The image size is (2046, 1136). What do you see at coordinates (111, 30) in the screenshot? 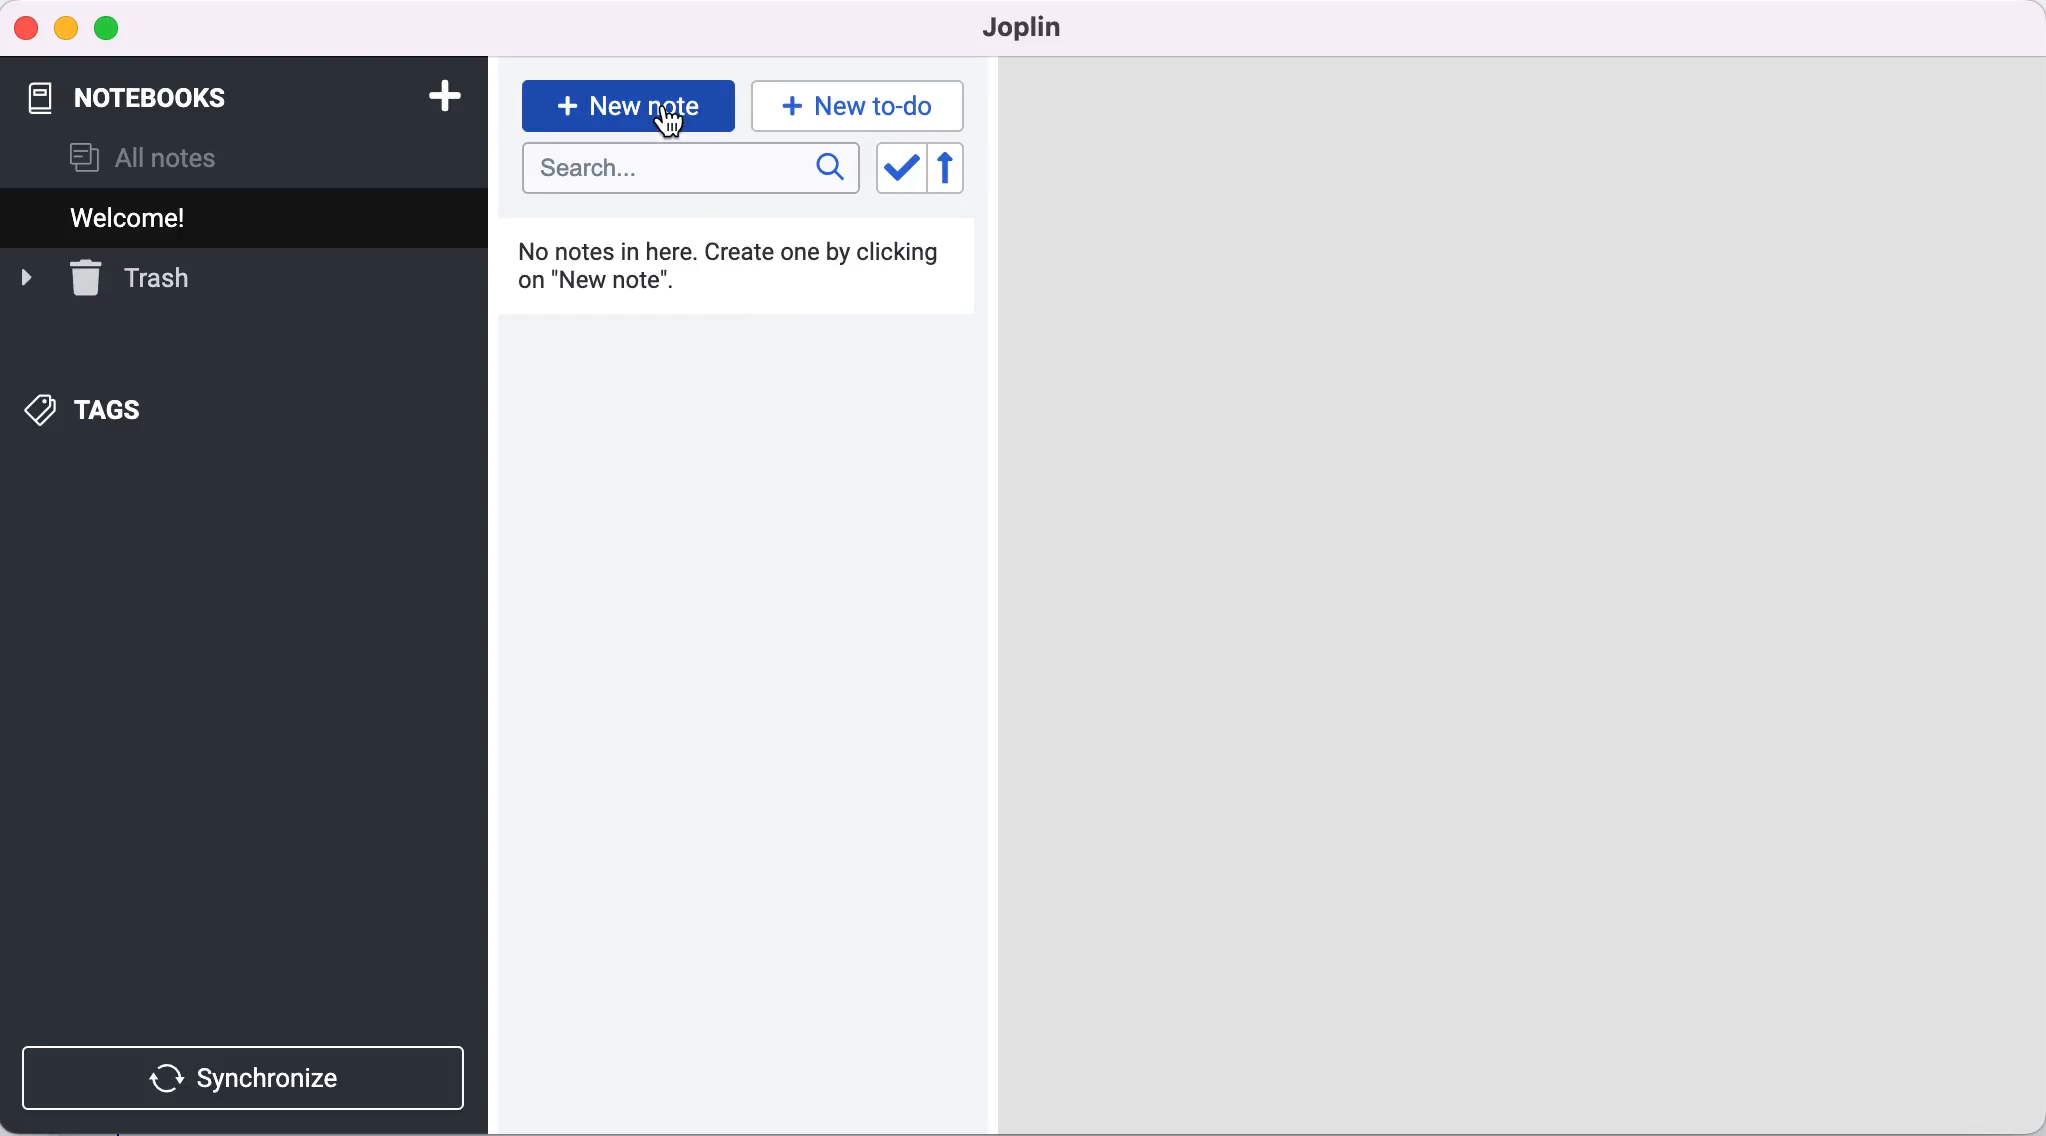
I see `maximize` at bounding box center [111, 30].